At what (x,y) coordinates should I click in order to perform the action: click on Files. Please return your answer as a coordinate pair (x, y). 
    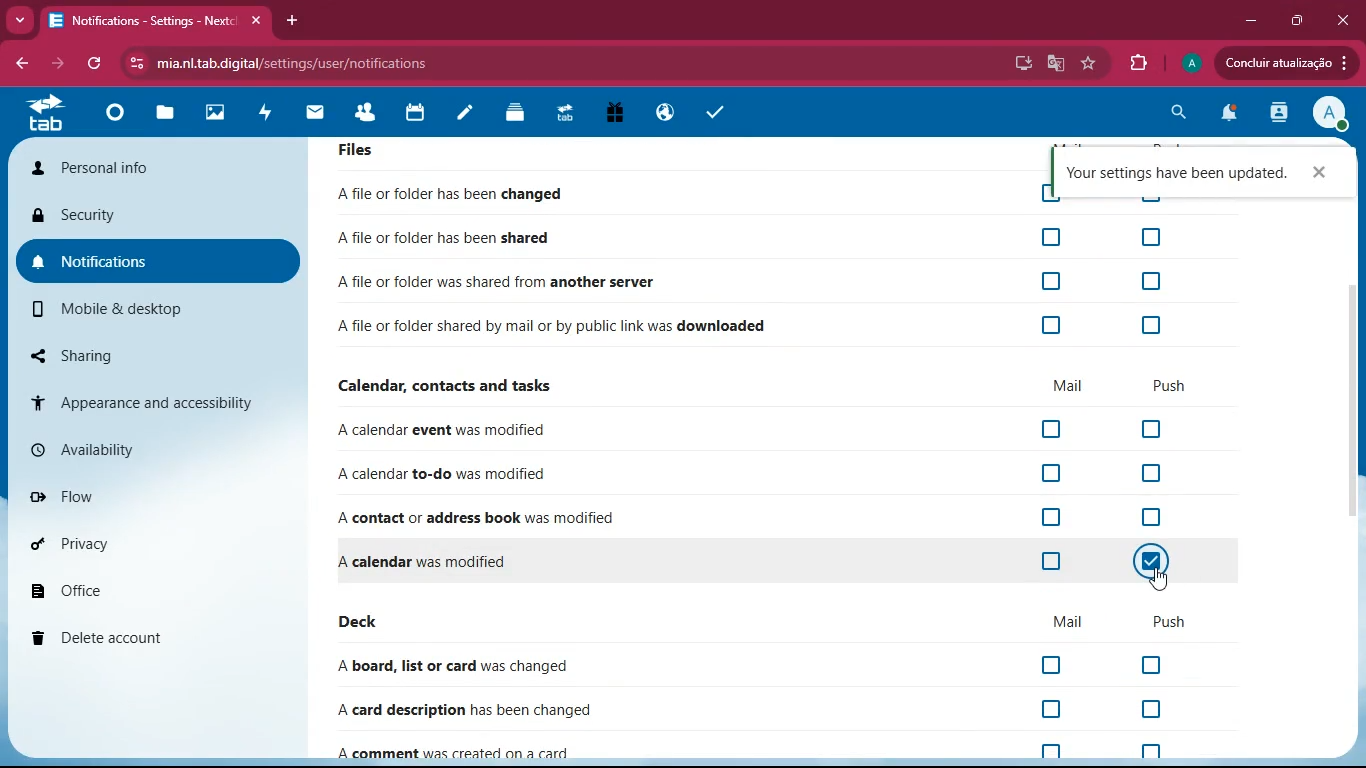
    Looking at the image, I should click on (675, 154).